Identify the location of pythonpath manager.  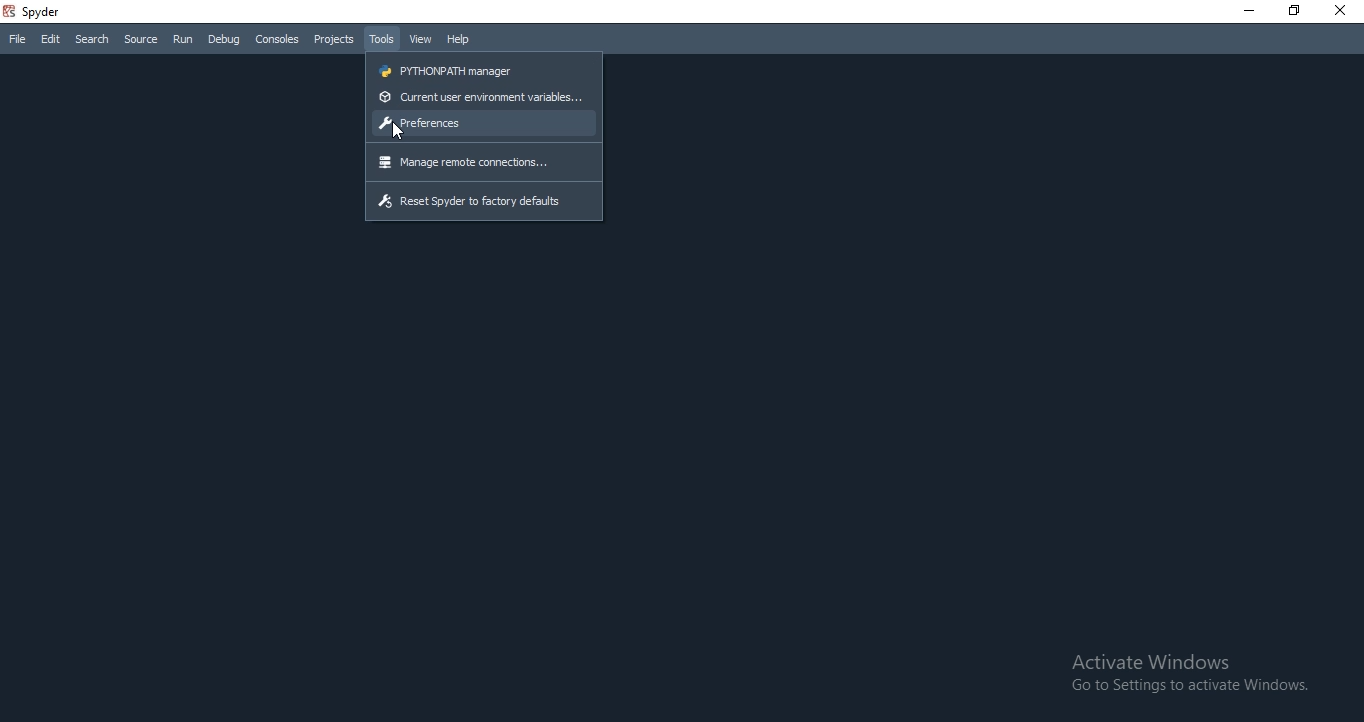
(484, 69).